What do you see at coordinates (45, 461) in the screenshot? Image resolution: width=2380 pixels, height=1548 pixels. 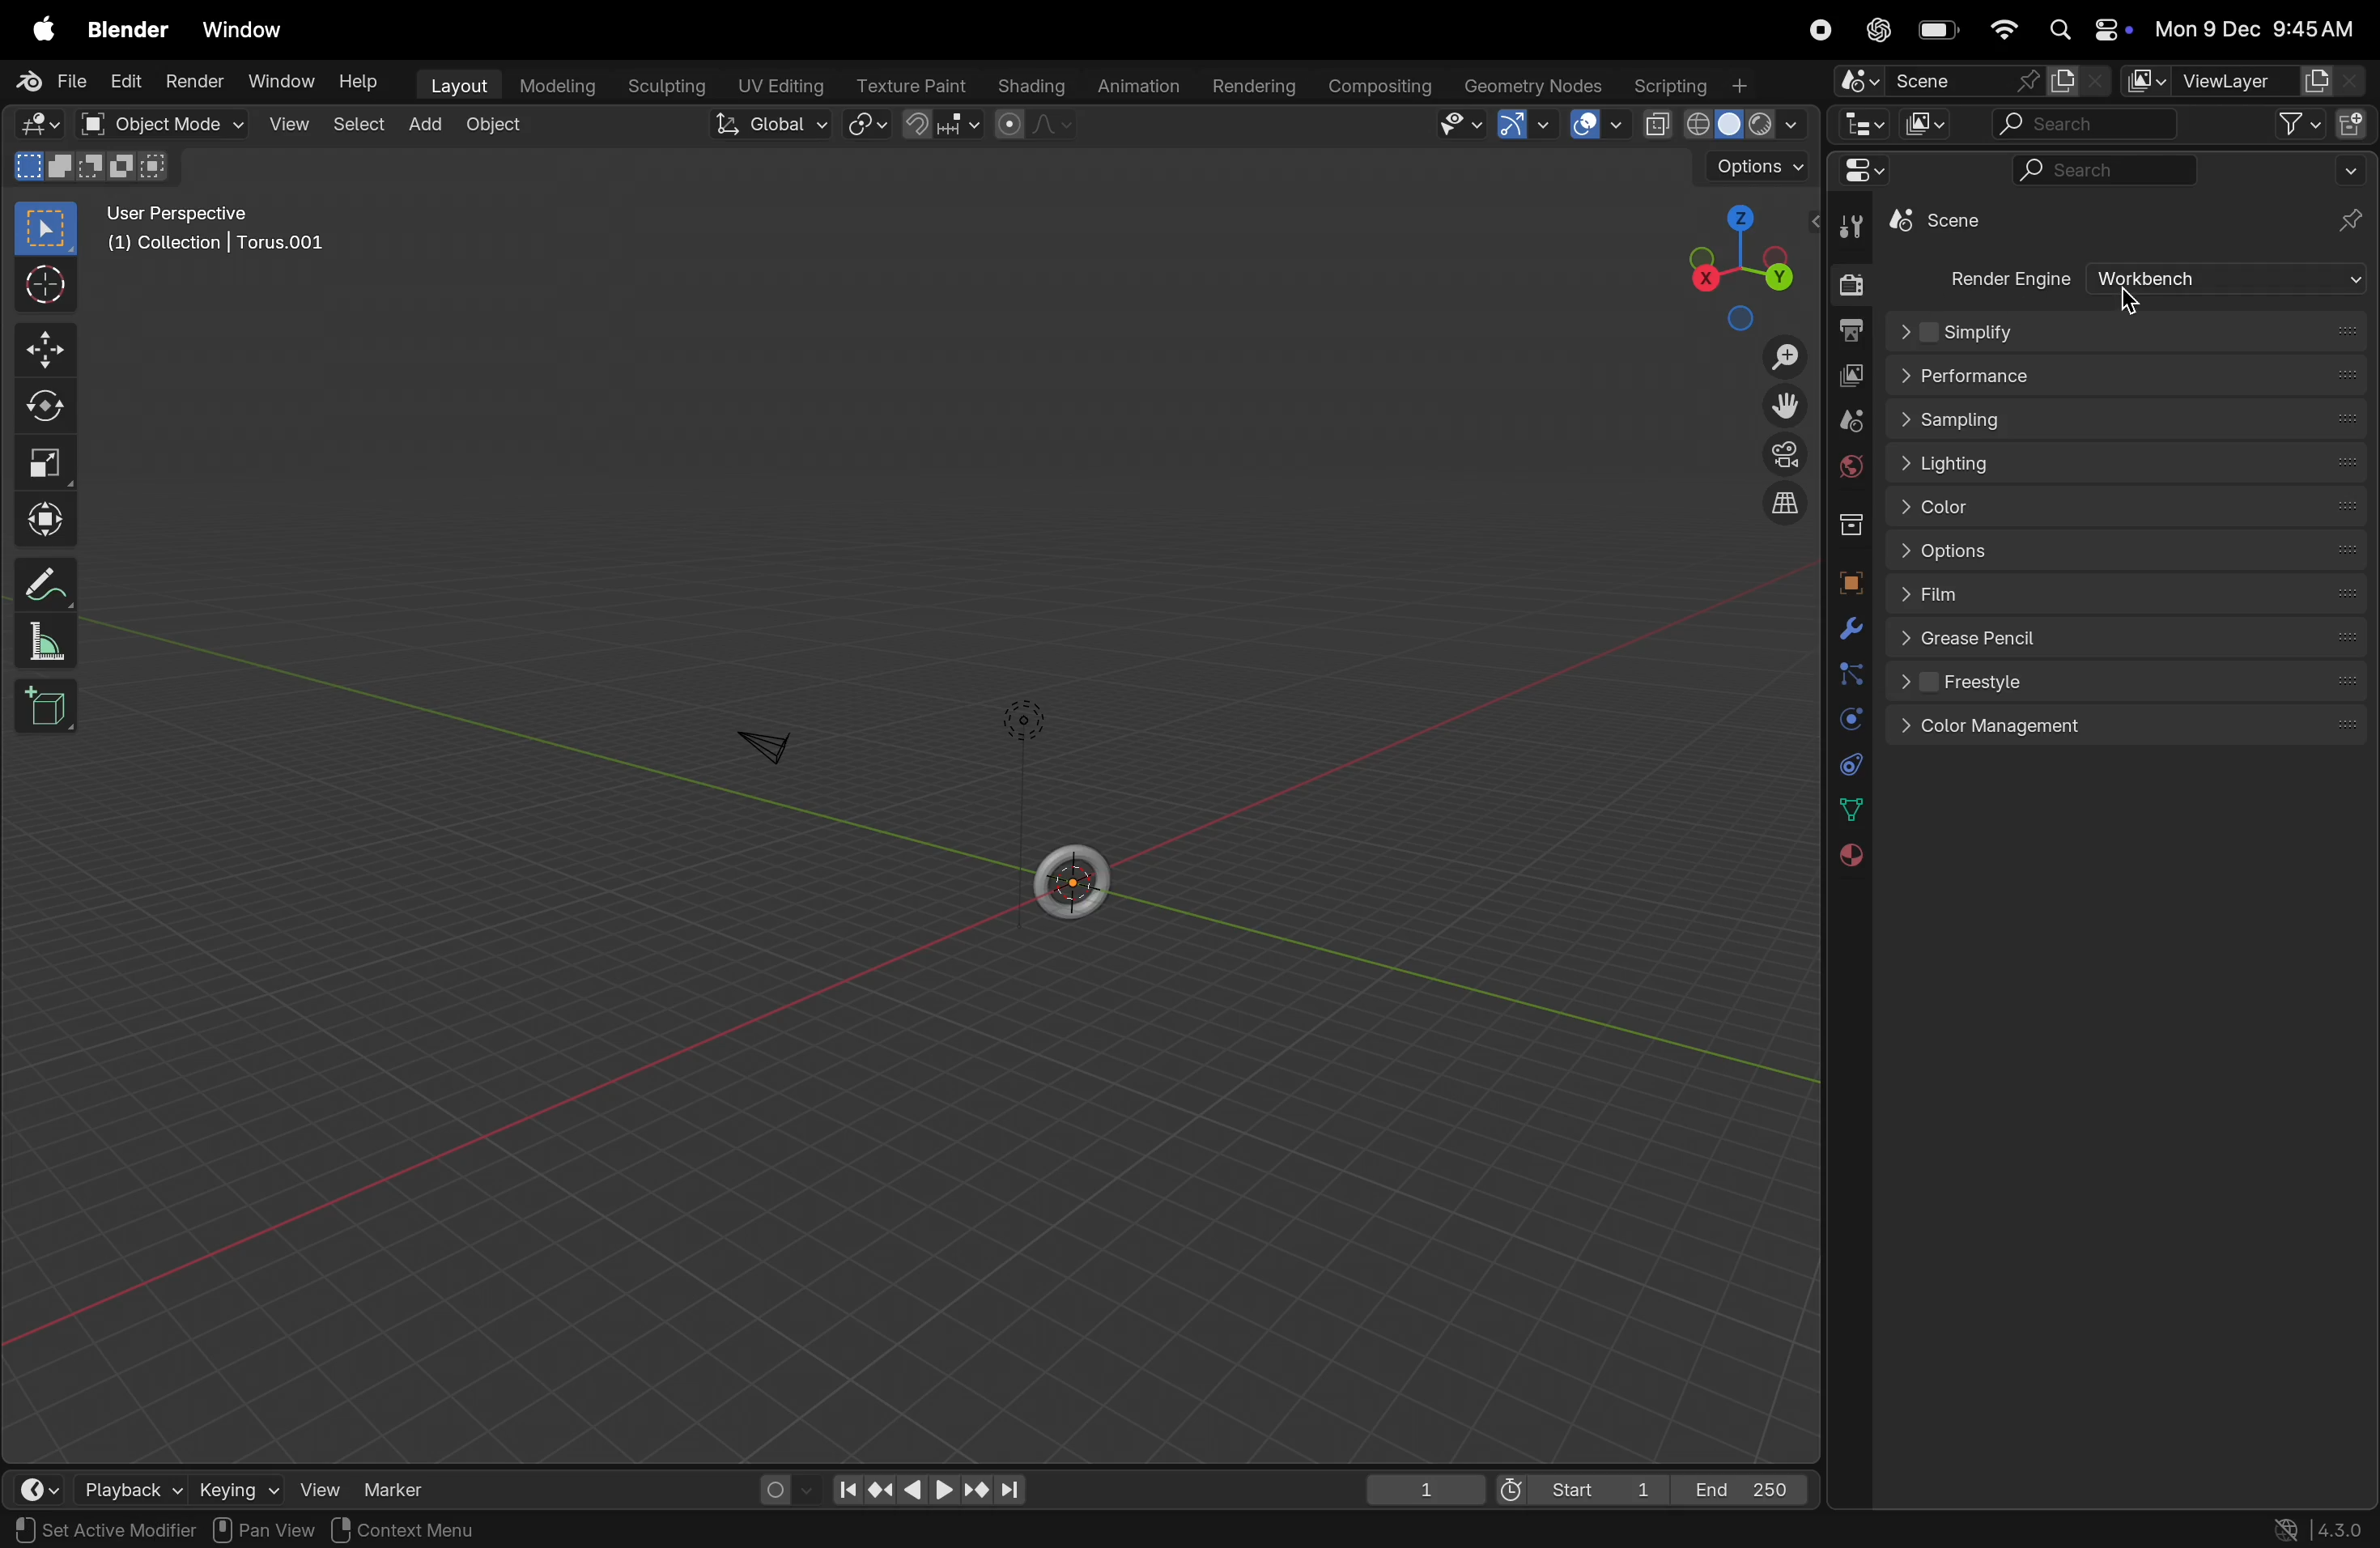 I see `scale` at bounding box center [45, 461].